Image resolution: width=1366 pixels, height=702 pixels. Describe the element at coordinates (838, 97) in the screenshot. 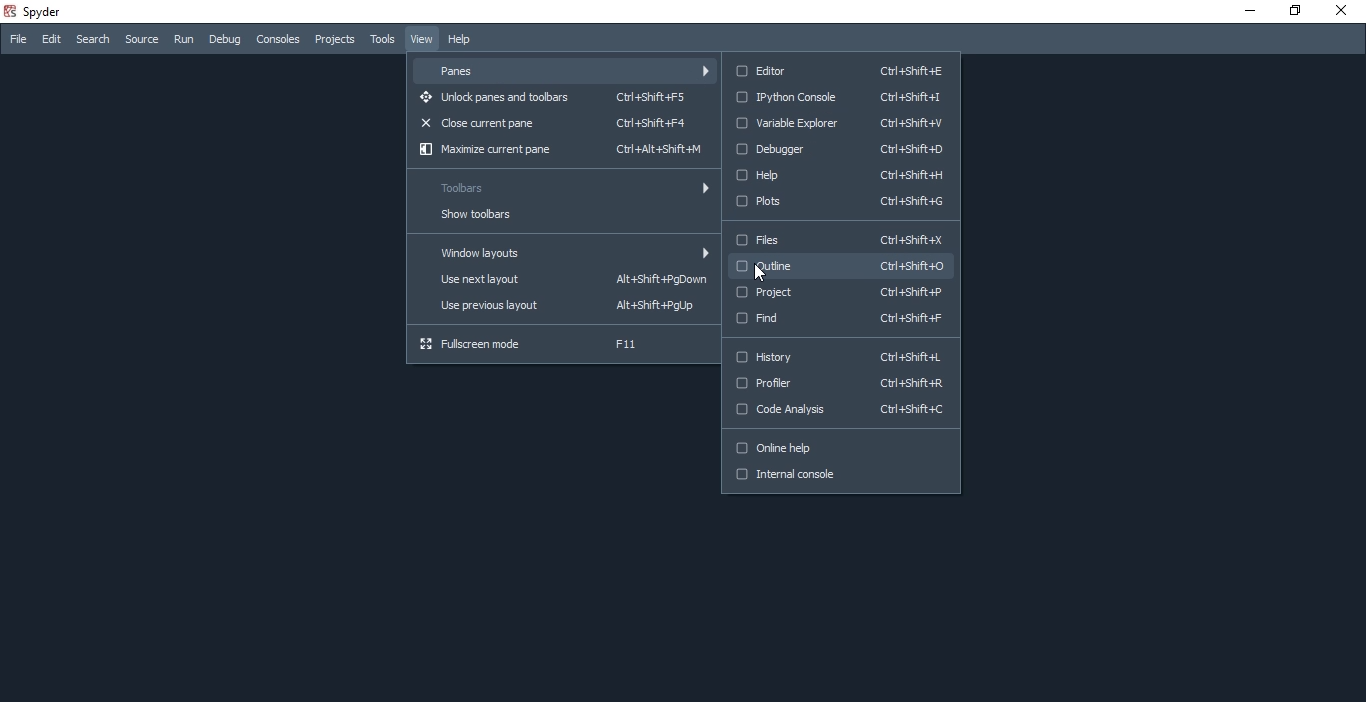

I see `IPython Console` at that location.